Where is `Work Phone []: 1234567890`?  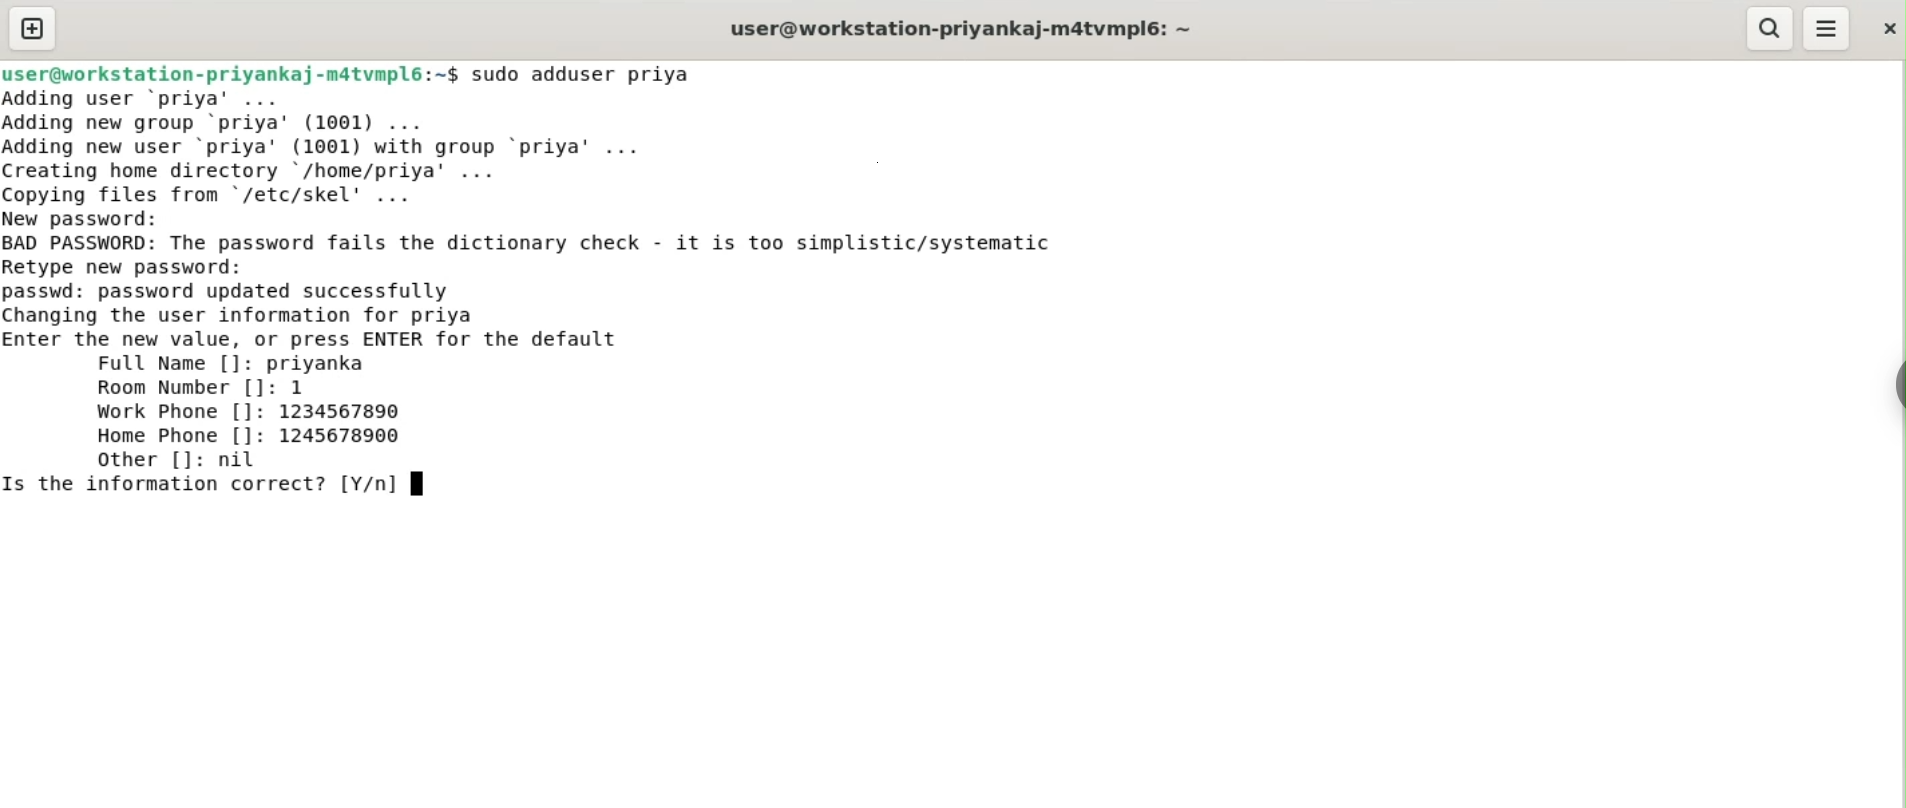 Work Phone []: 1234567890 is located at coordinates (253, 412).